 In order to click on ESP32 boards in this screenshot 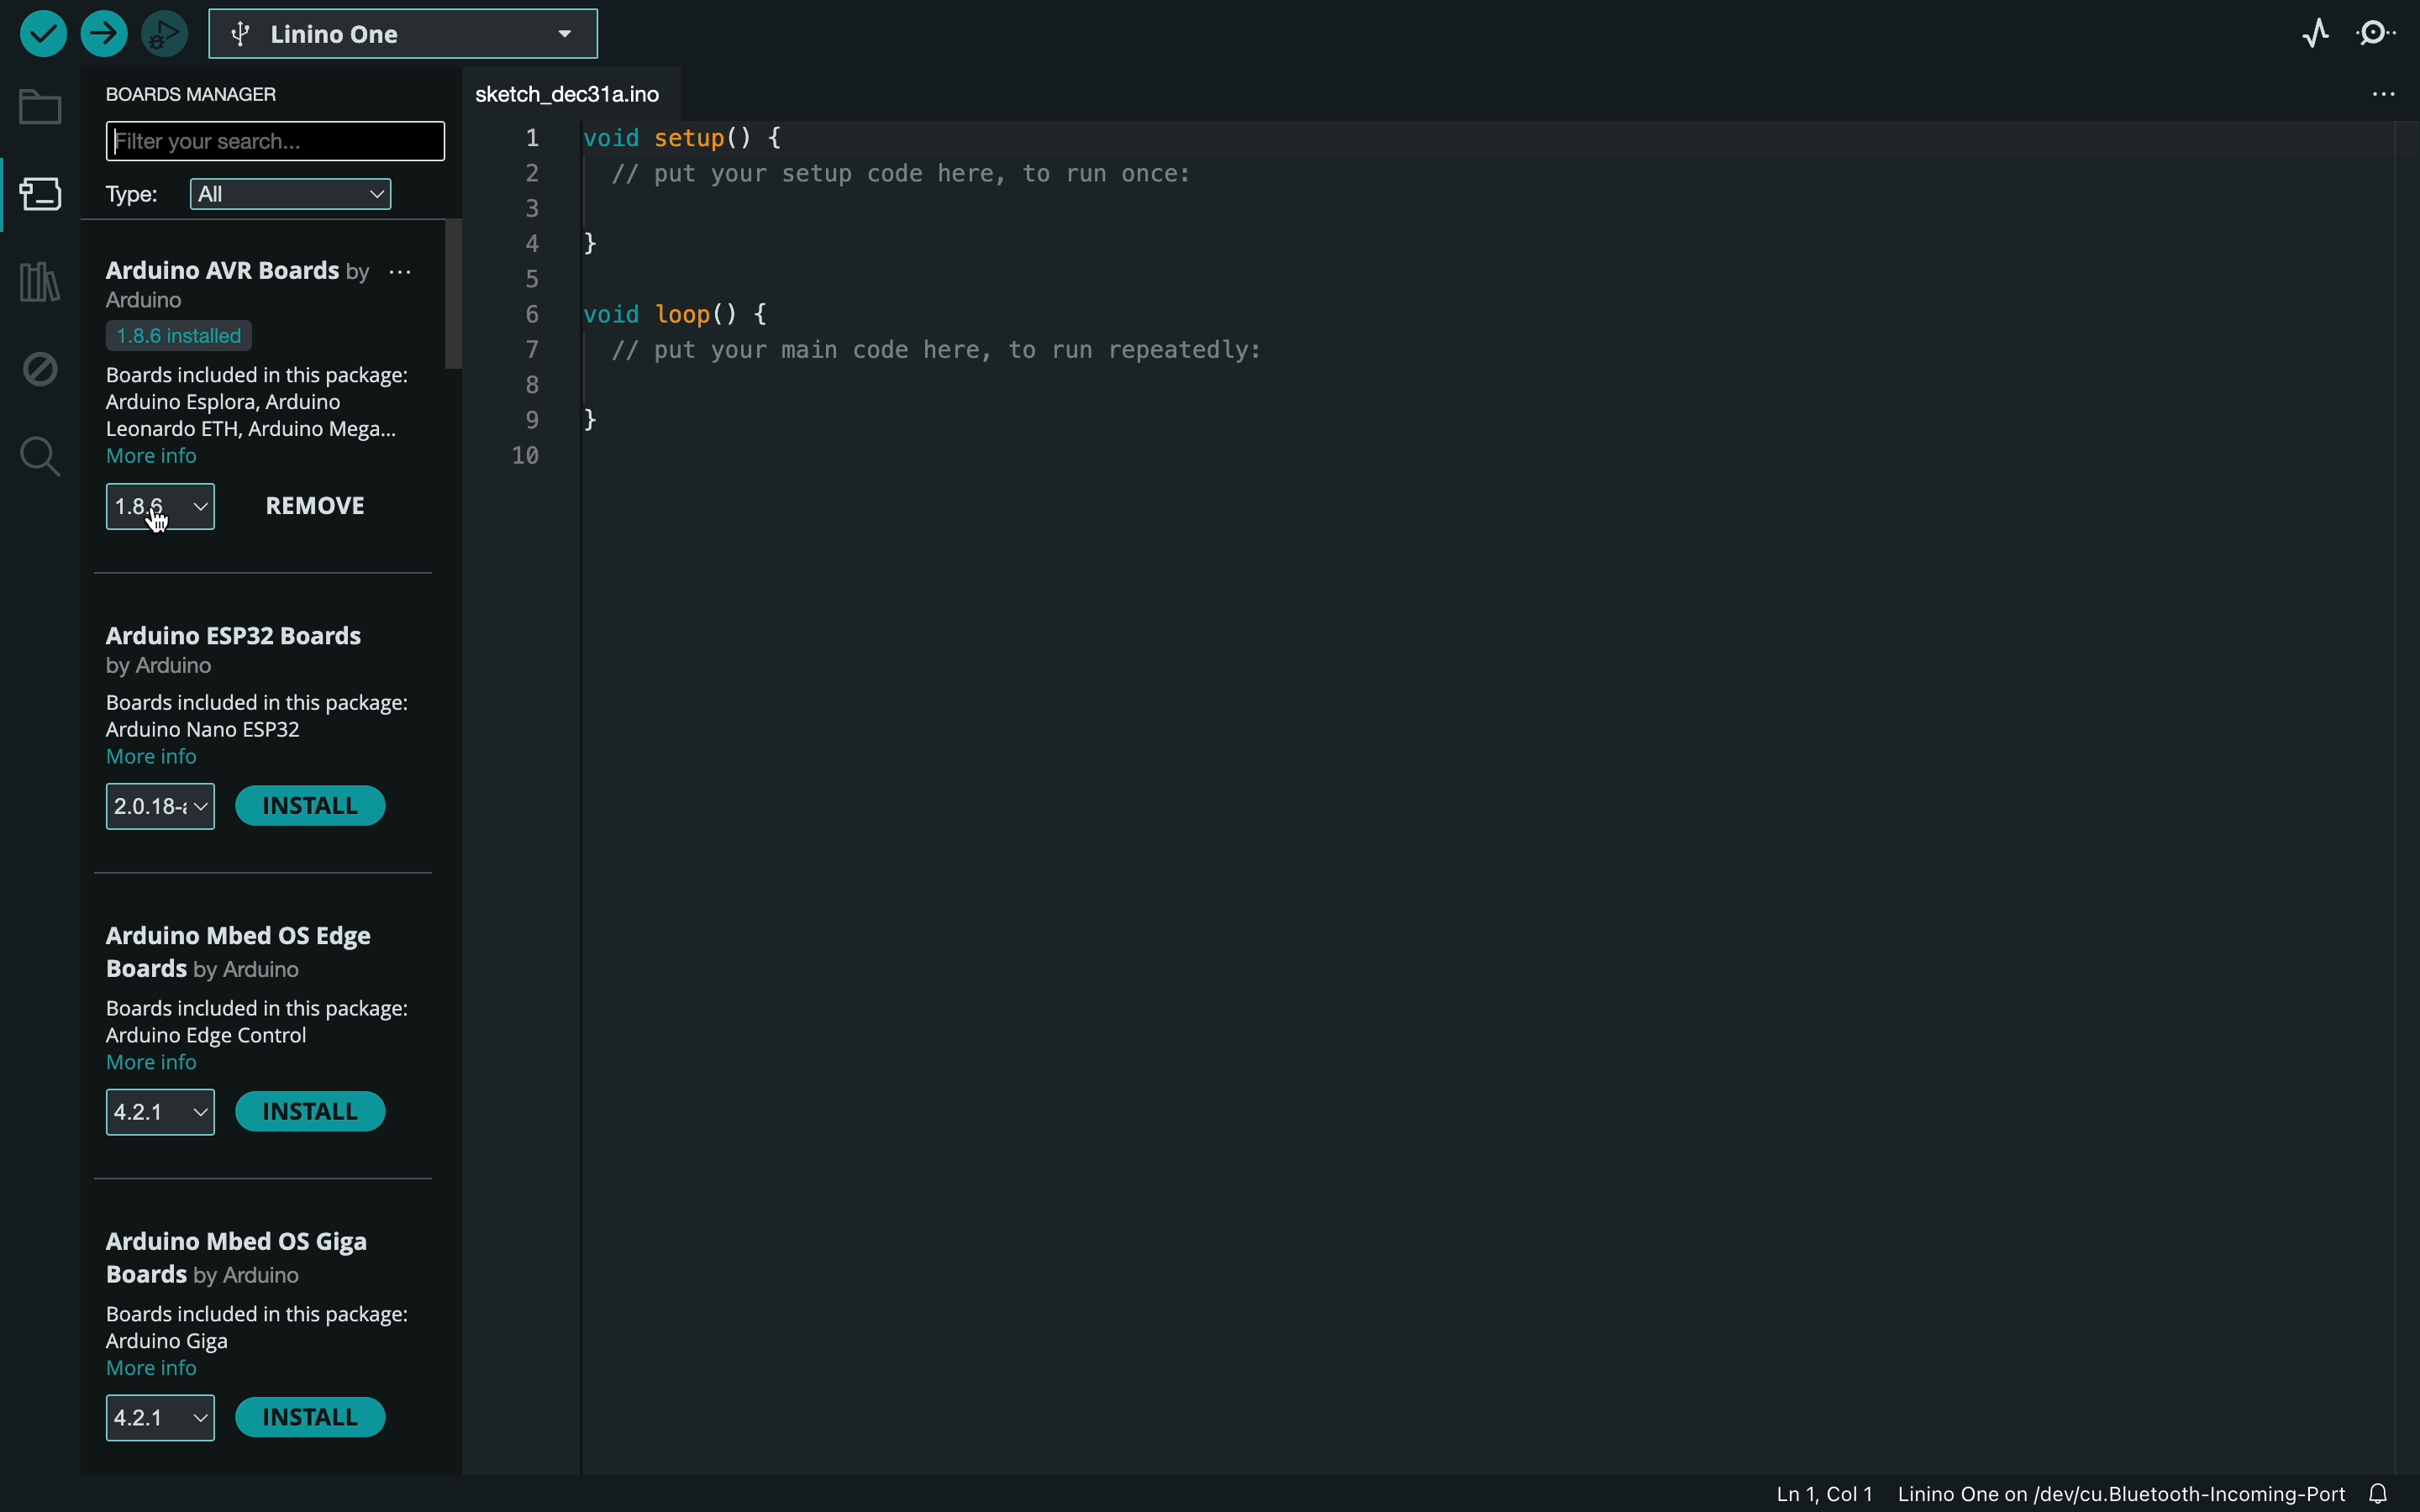, I will do `click(246, 646)`.